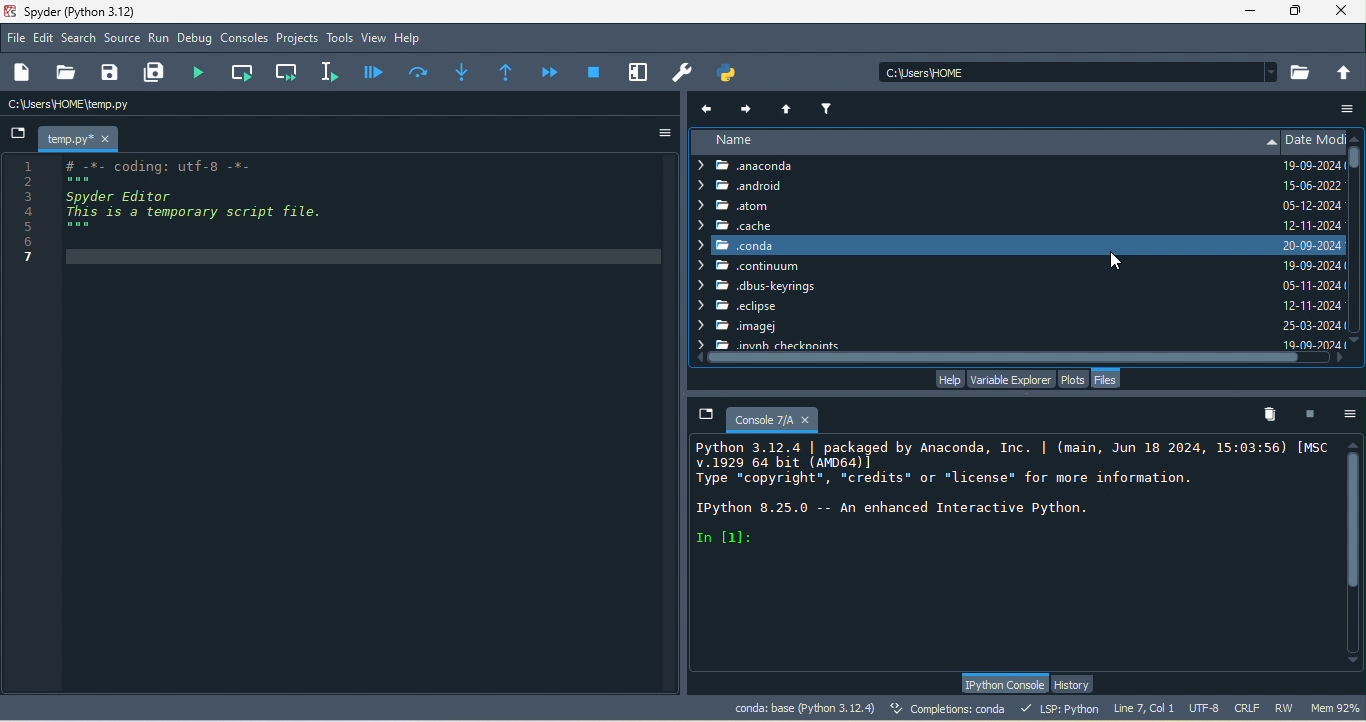 Image resolution: width=1366 pixels, height=722 pixels. I want to click on options, so click(657, 133).